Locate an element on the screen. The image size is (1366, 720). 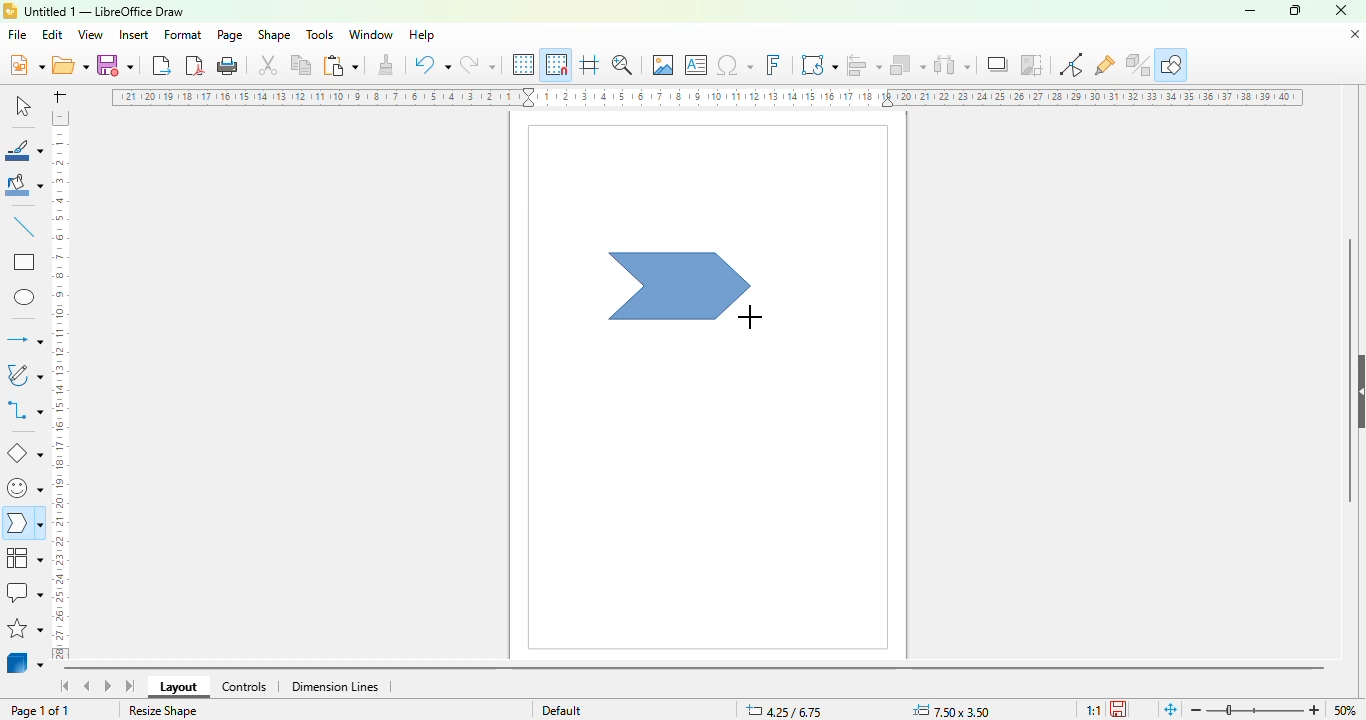
ellipse is located at coordinates (26, 298).